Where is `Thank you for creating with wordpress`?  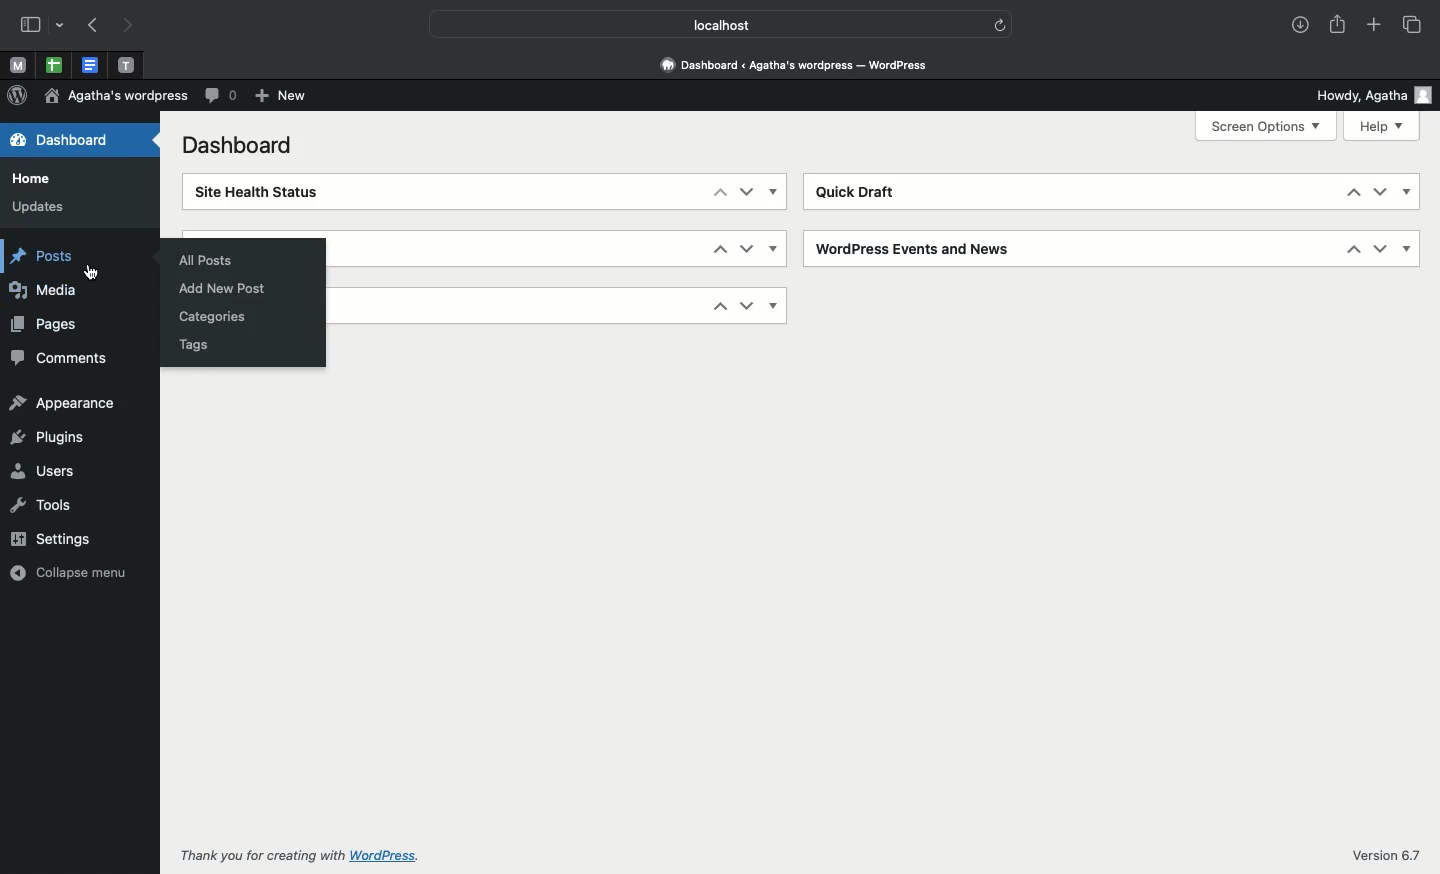
Thank you for creating with wordpress is located at coordinates (306, 854).